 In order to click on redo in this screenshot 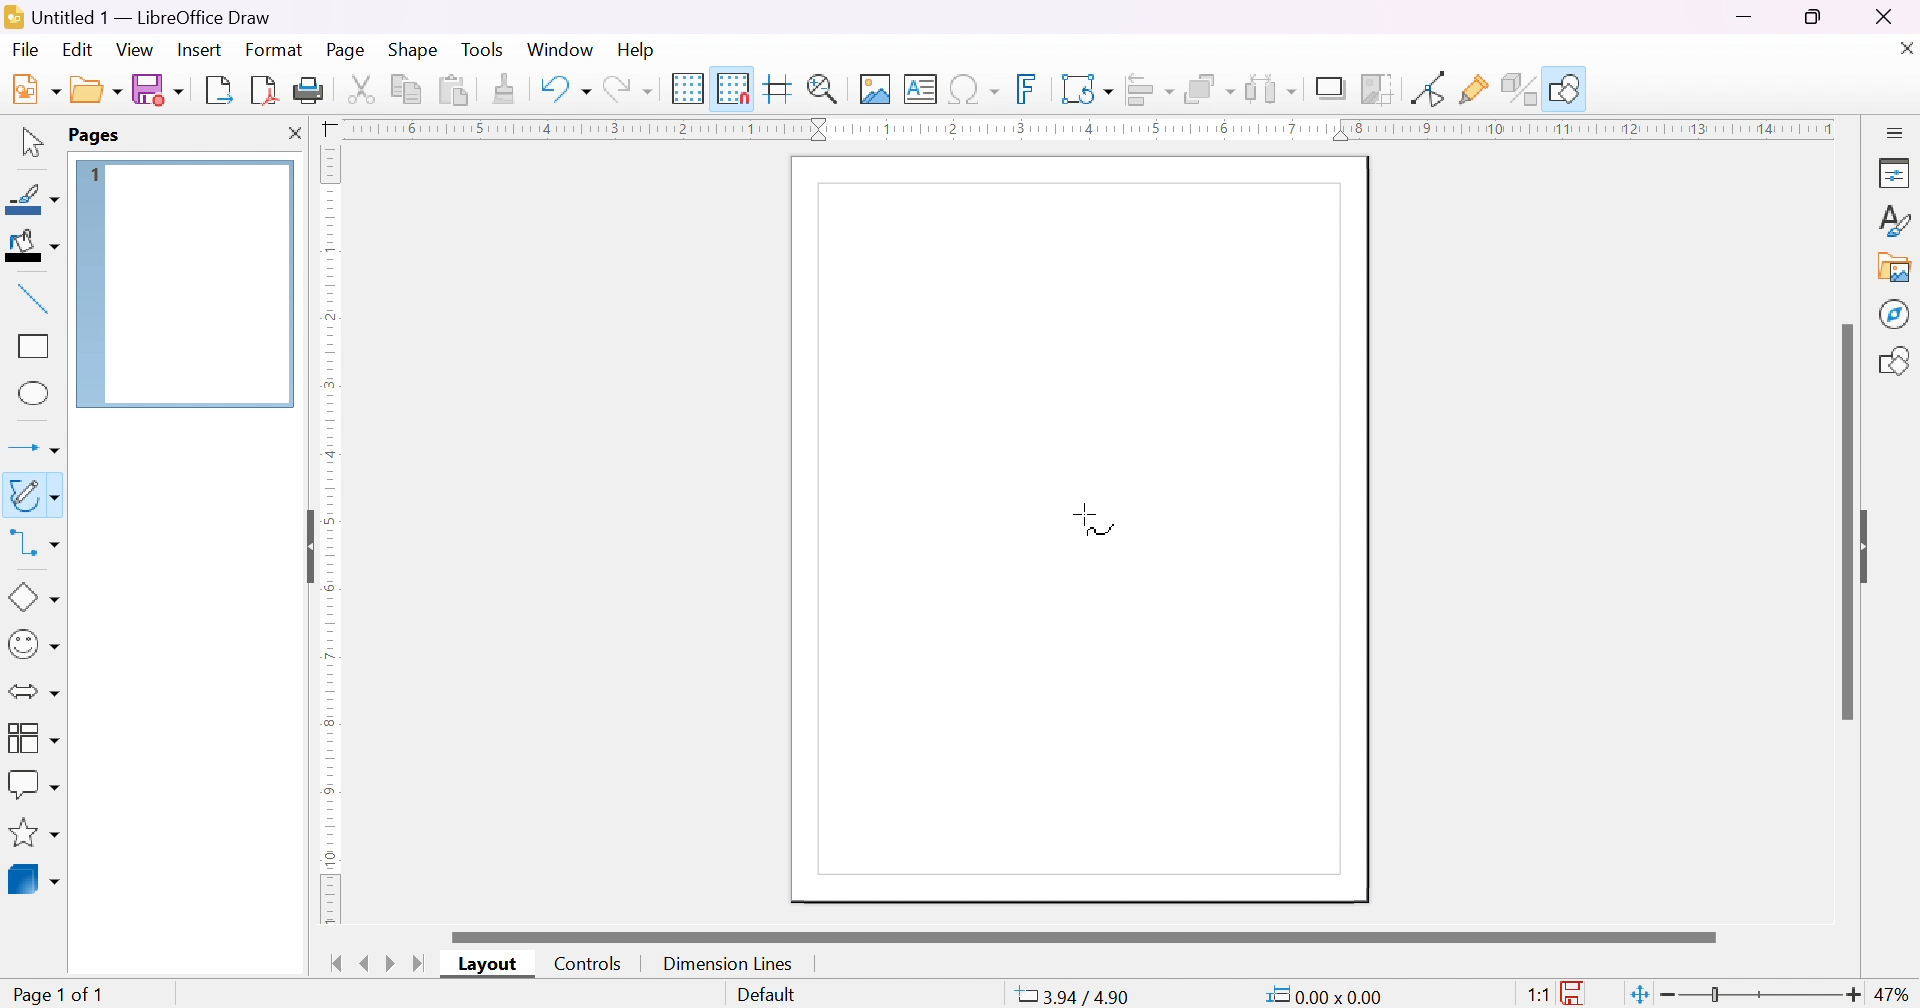, I will do `click(625, 89)`.